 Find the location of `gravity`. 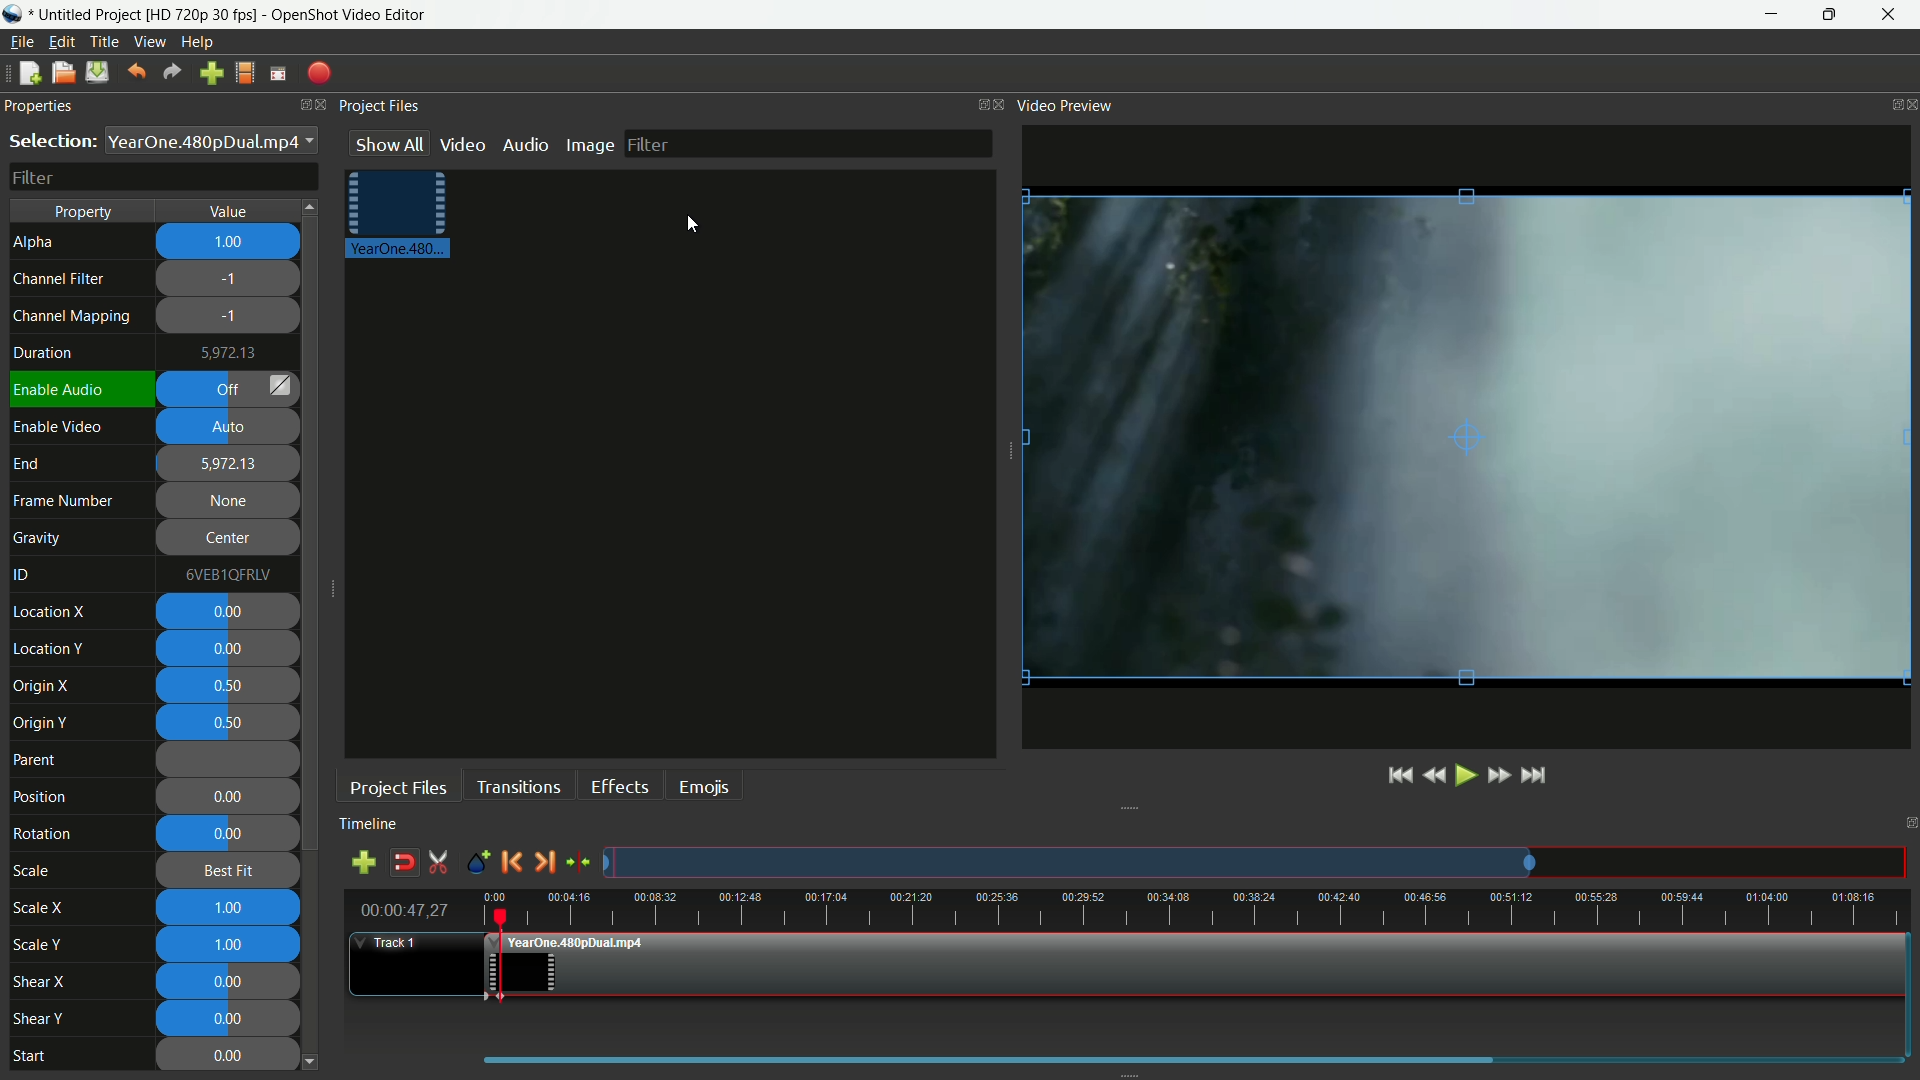

gravity is located at coordinates (39, 536).